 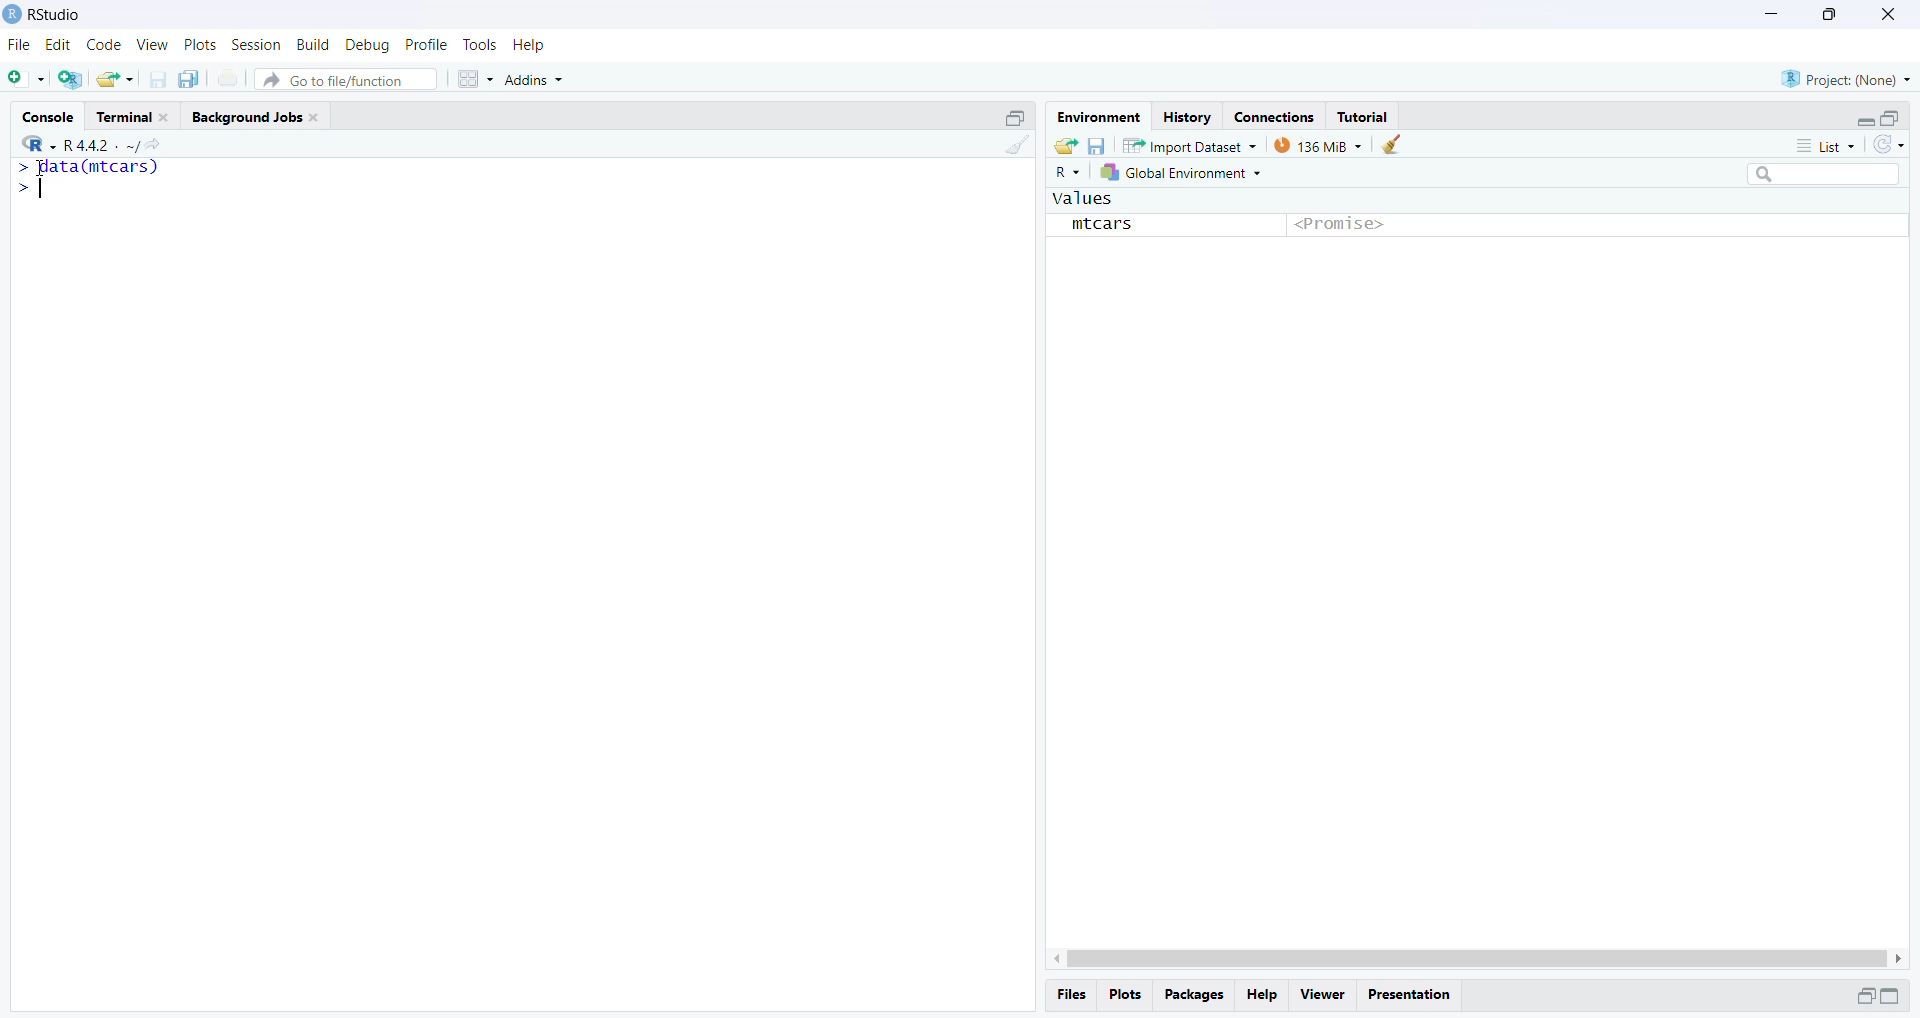 I want to click on Close, so click(x=1889, y=17).